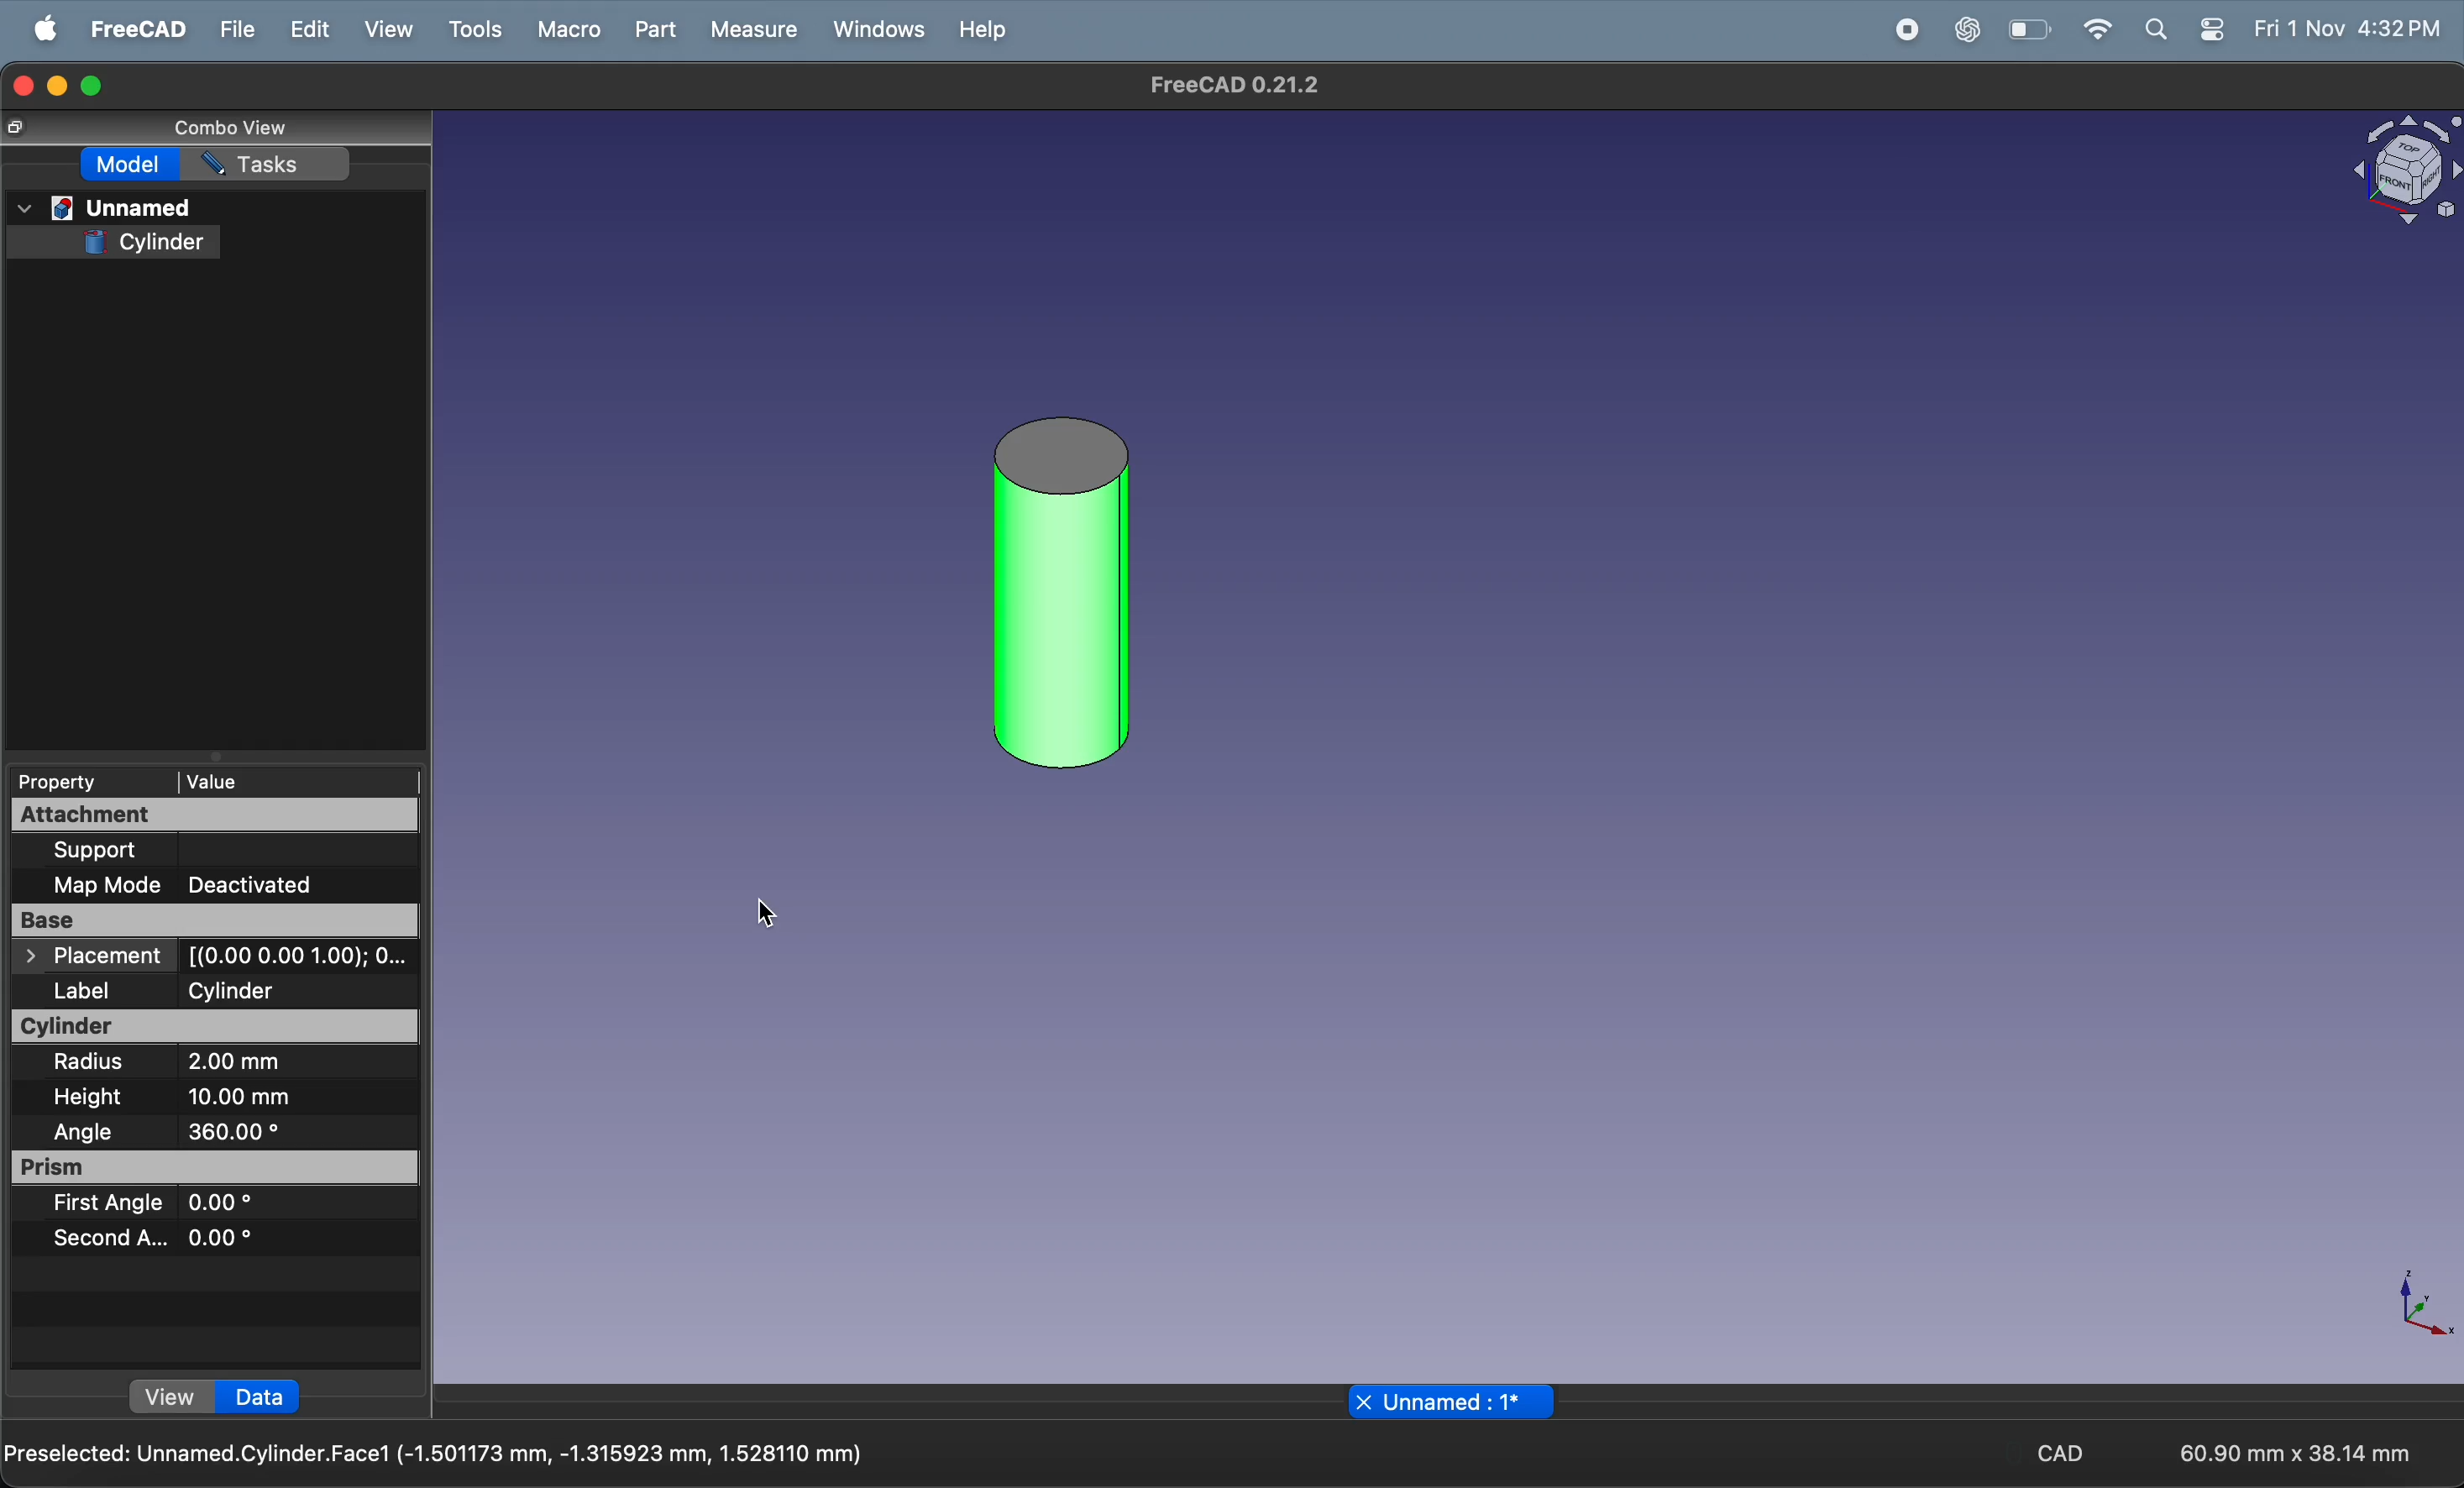 Image resolution: width=2464 pixels, height=1488 pixels. I want to click on chat gpt, so click(1962, 31).